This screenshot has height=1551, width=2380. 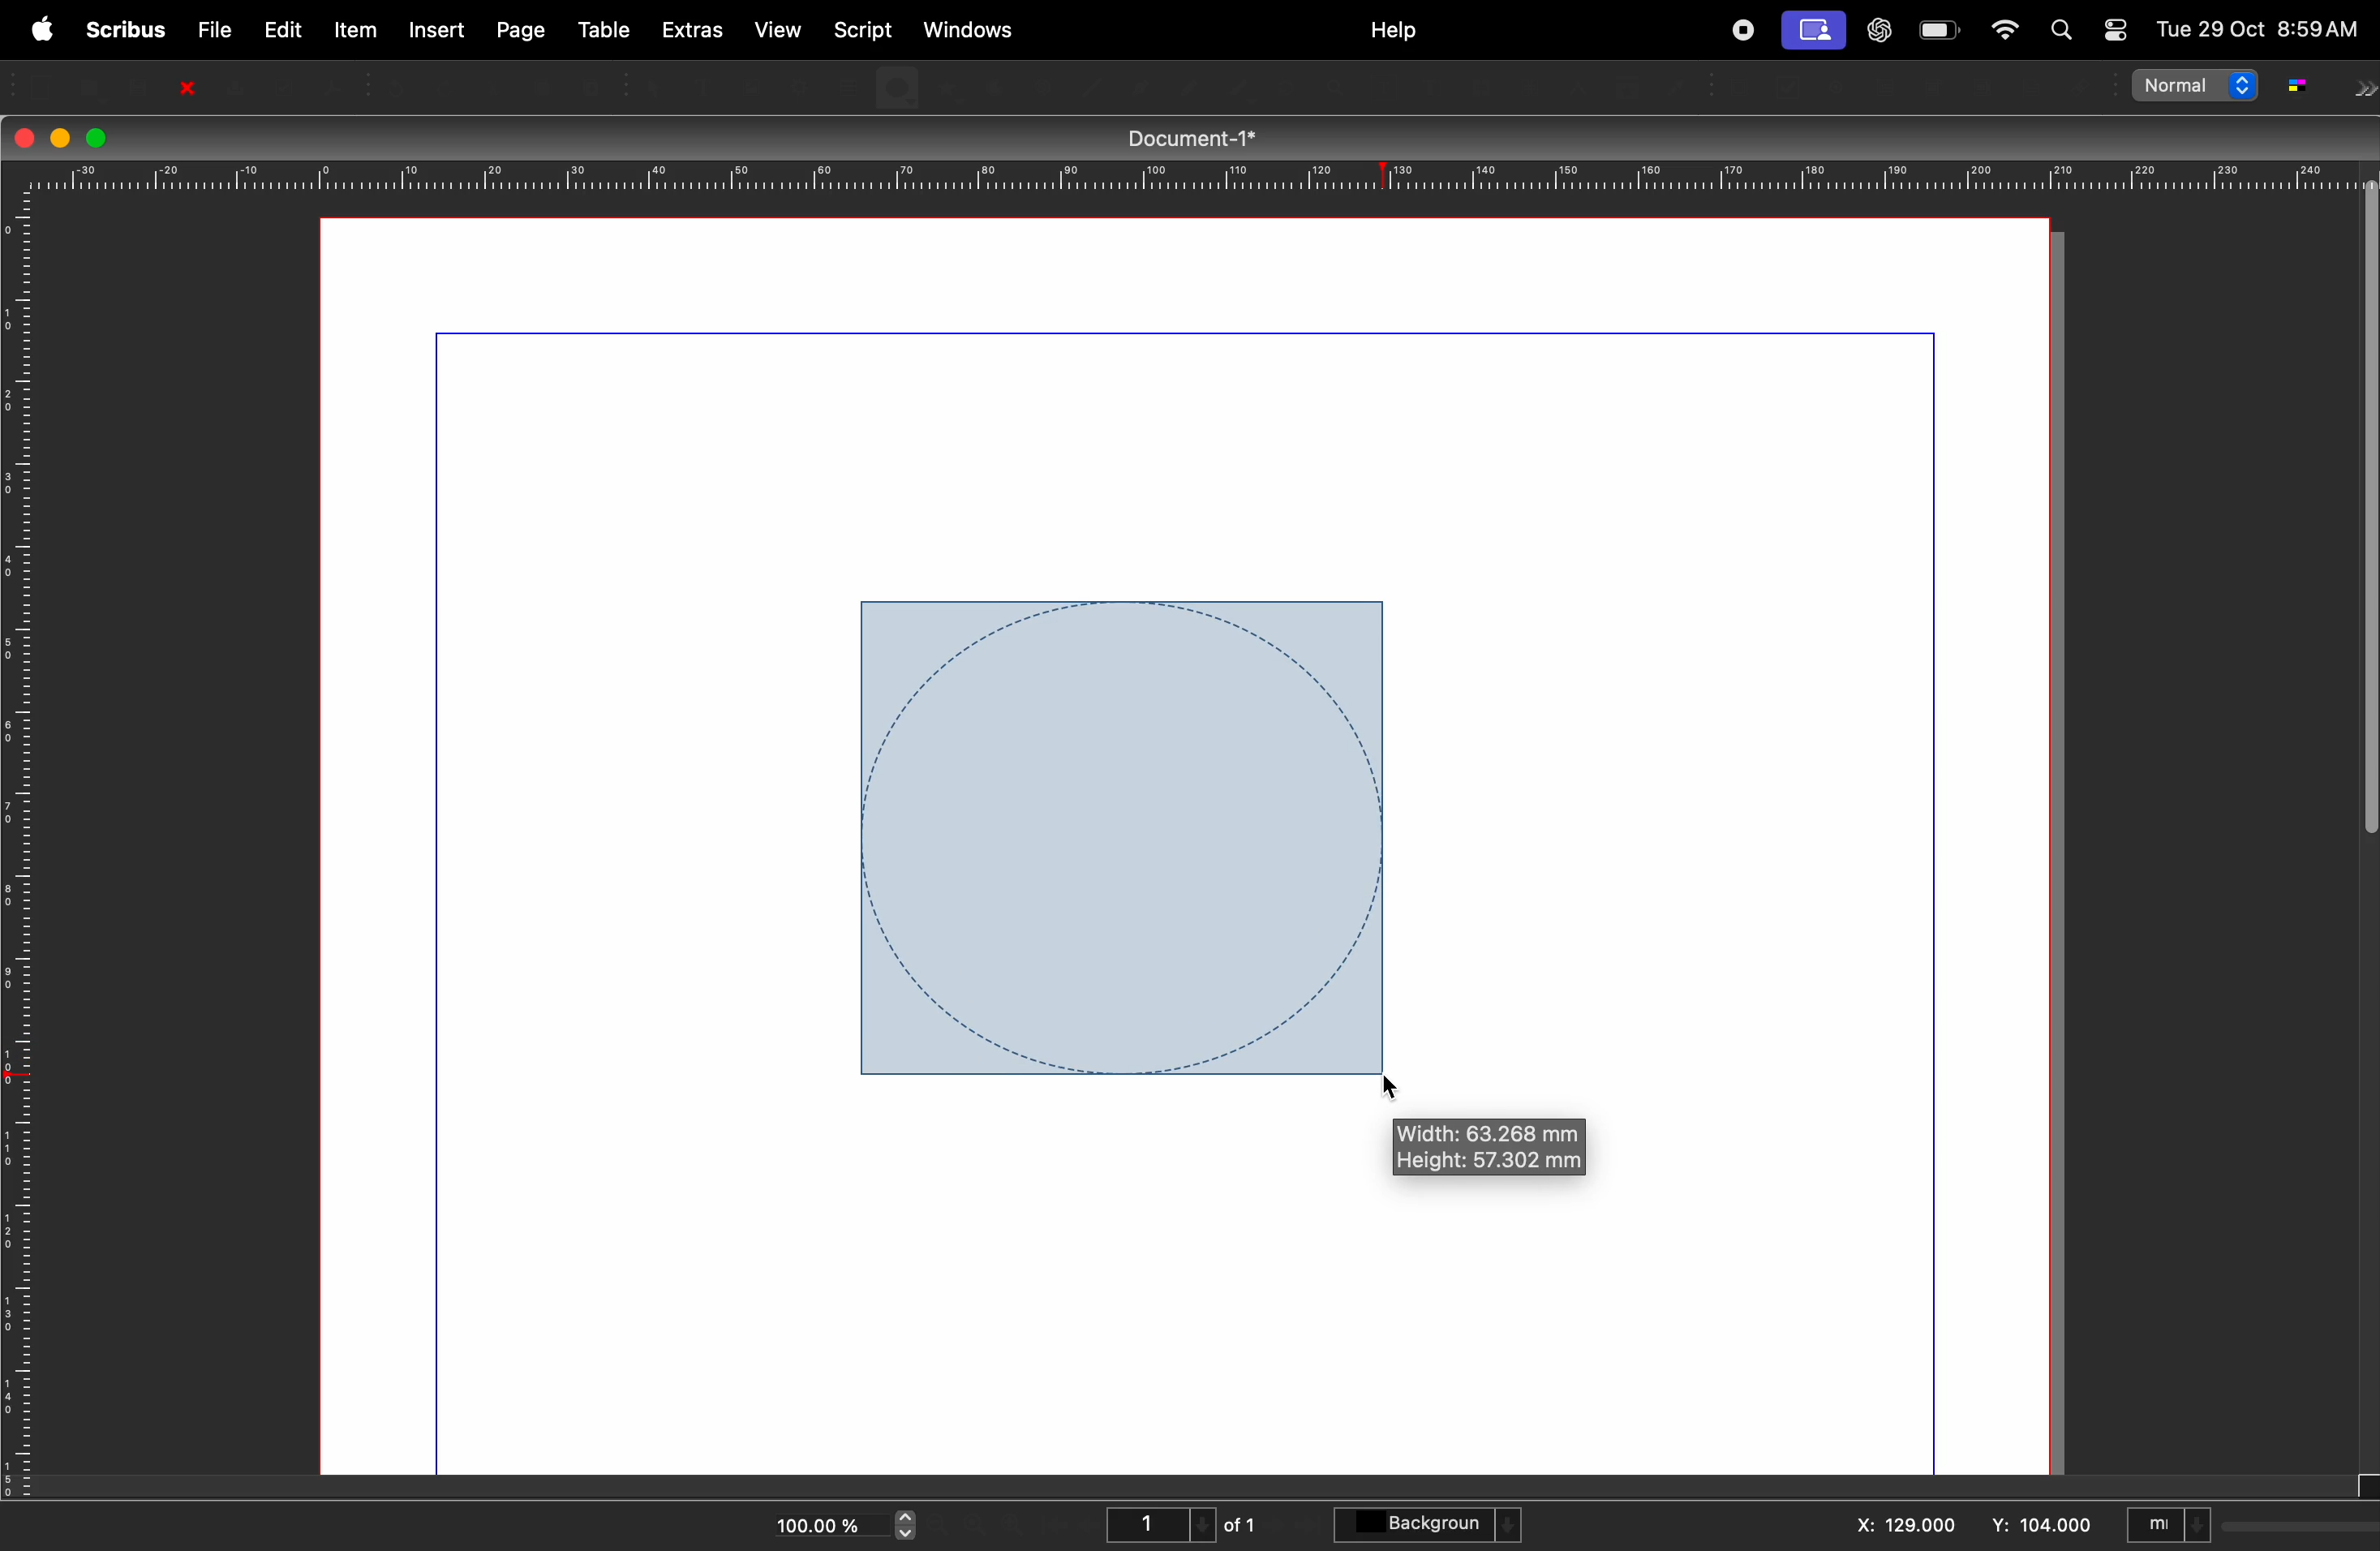 What do you see at coordinates (1097, 86) in the screenshot?
I see `Line` at bounding box center [1097, 86].